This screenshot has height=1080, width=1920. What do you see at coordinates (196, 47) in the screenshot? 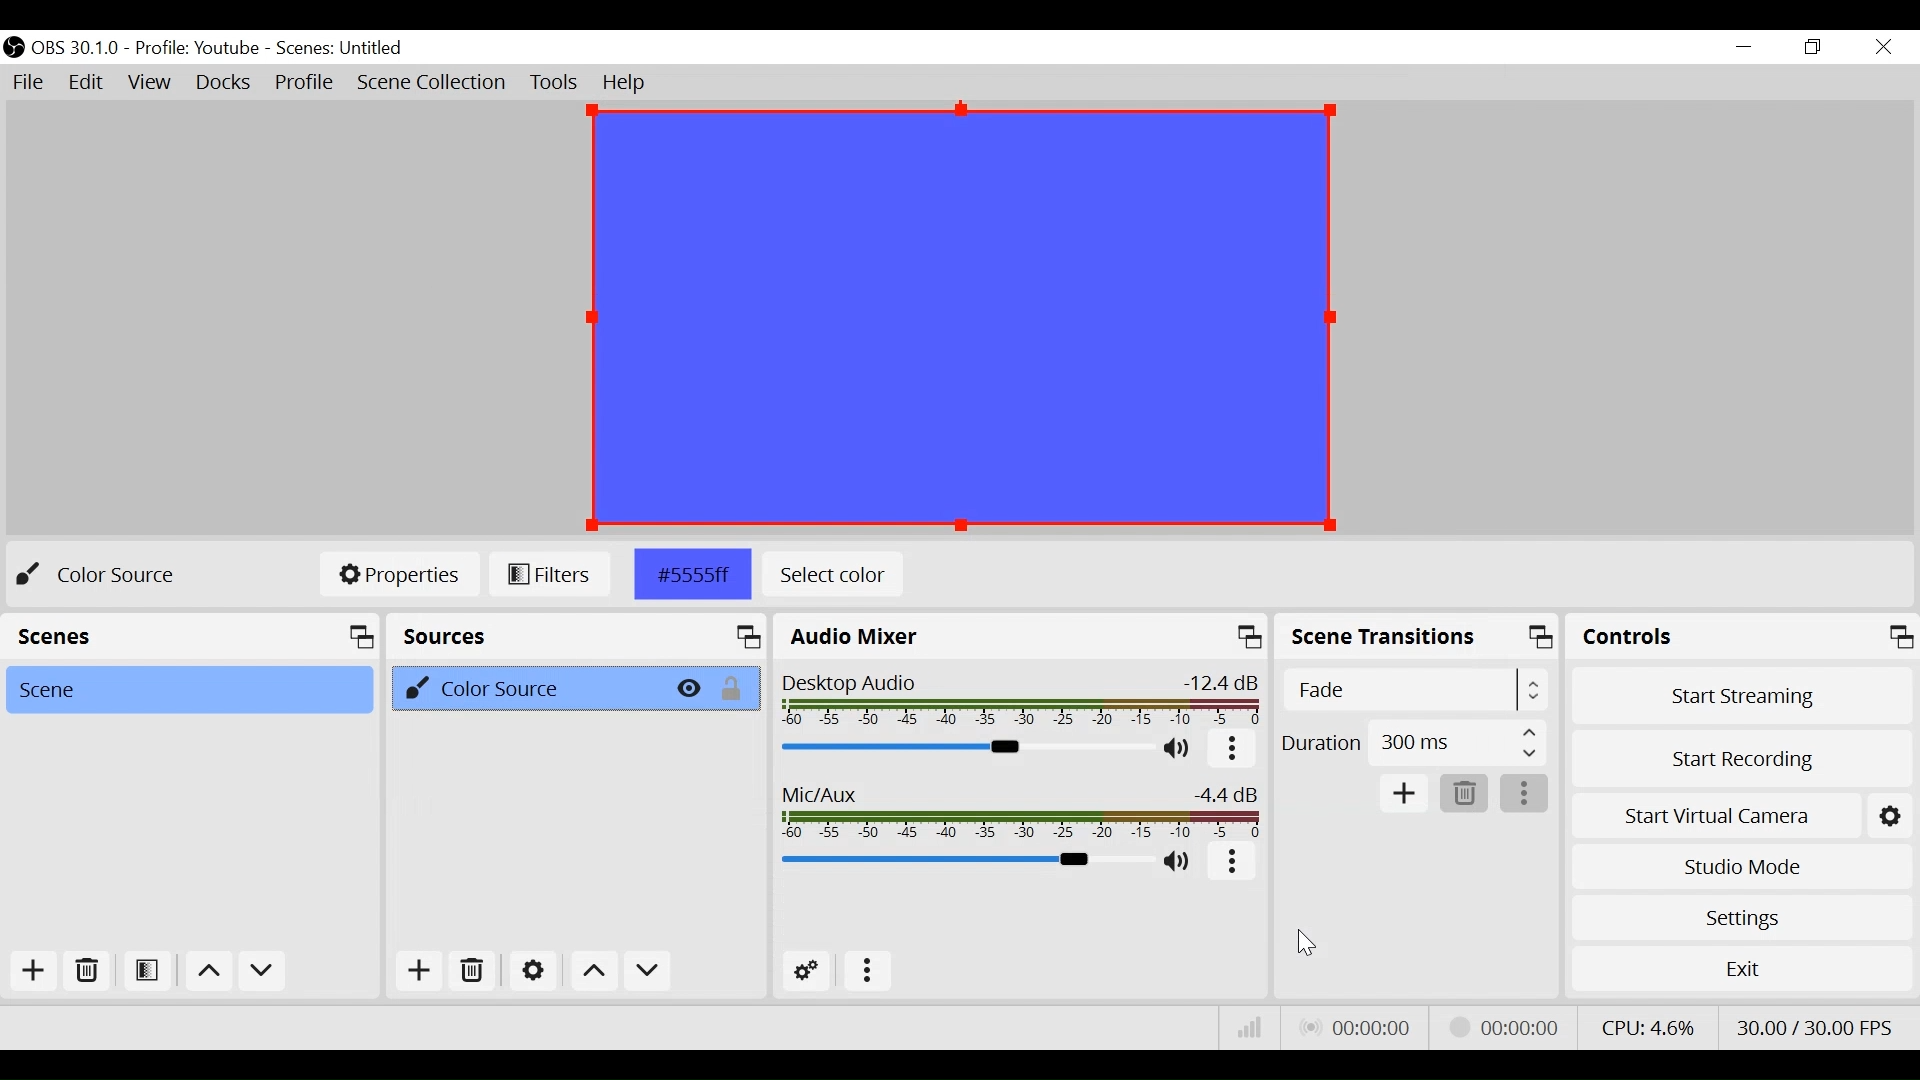
I see `Profile` at bounding box center [196, 47].